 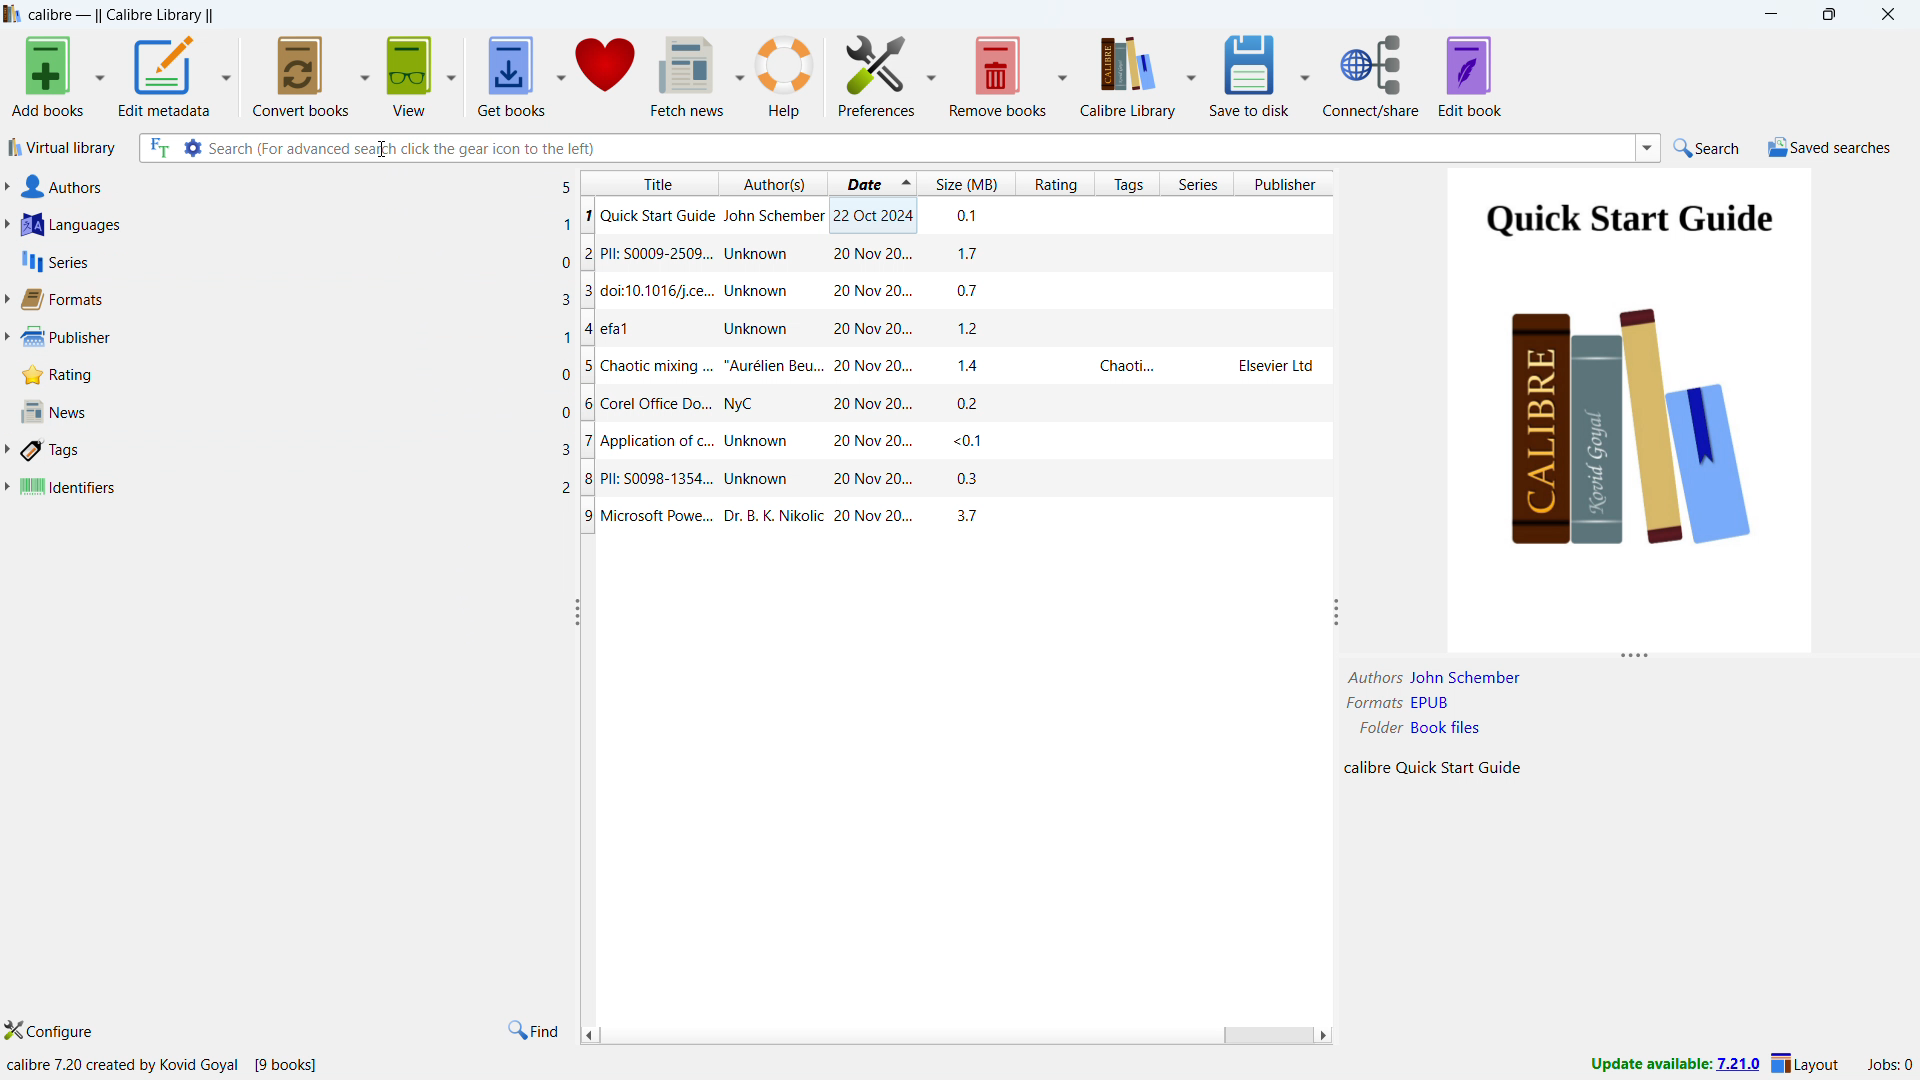 What do you see at coordinates (967, 183) in the screenshot?
I see `sort by size` at bounding box center [967, 183].